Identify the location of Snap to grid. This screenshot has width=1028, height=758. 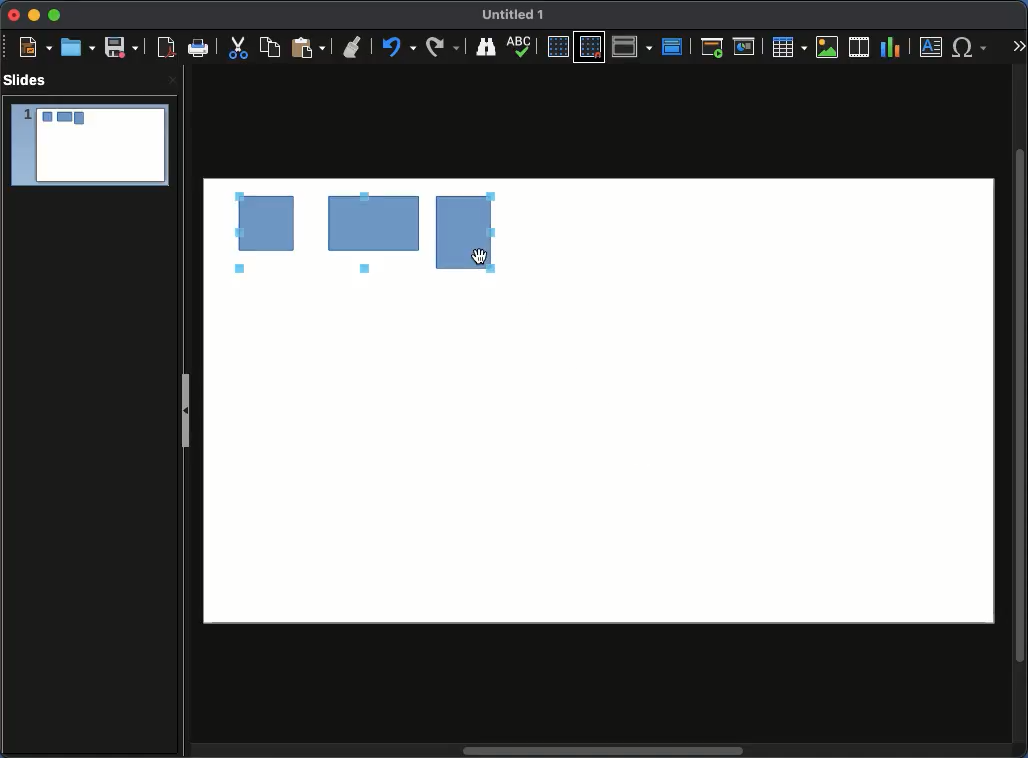
(590, 47).